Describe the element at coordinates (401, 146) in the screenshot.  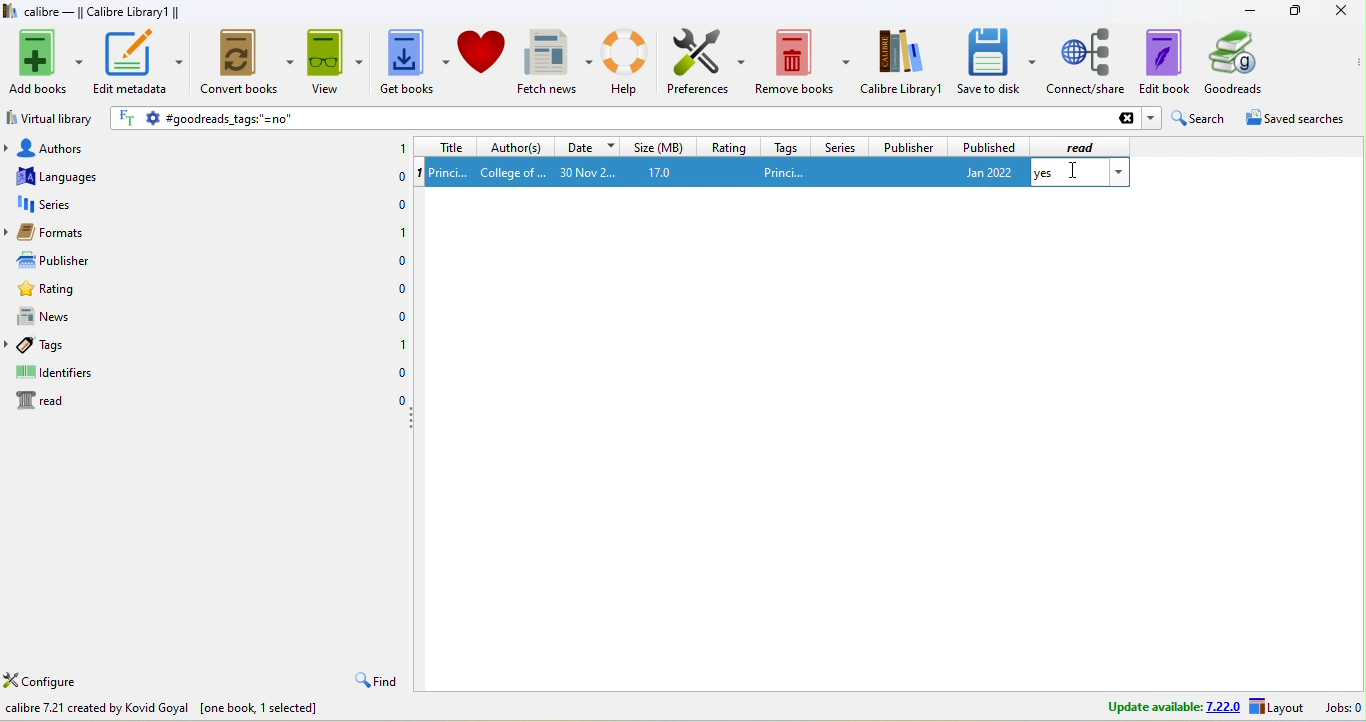
I see `1` at that location.